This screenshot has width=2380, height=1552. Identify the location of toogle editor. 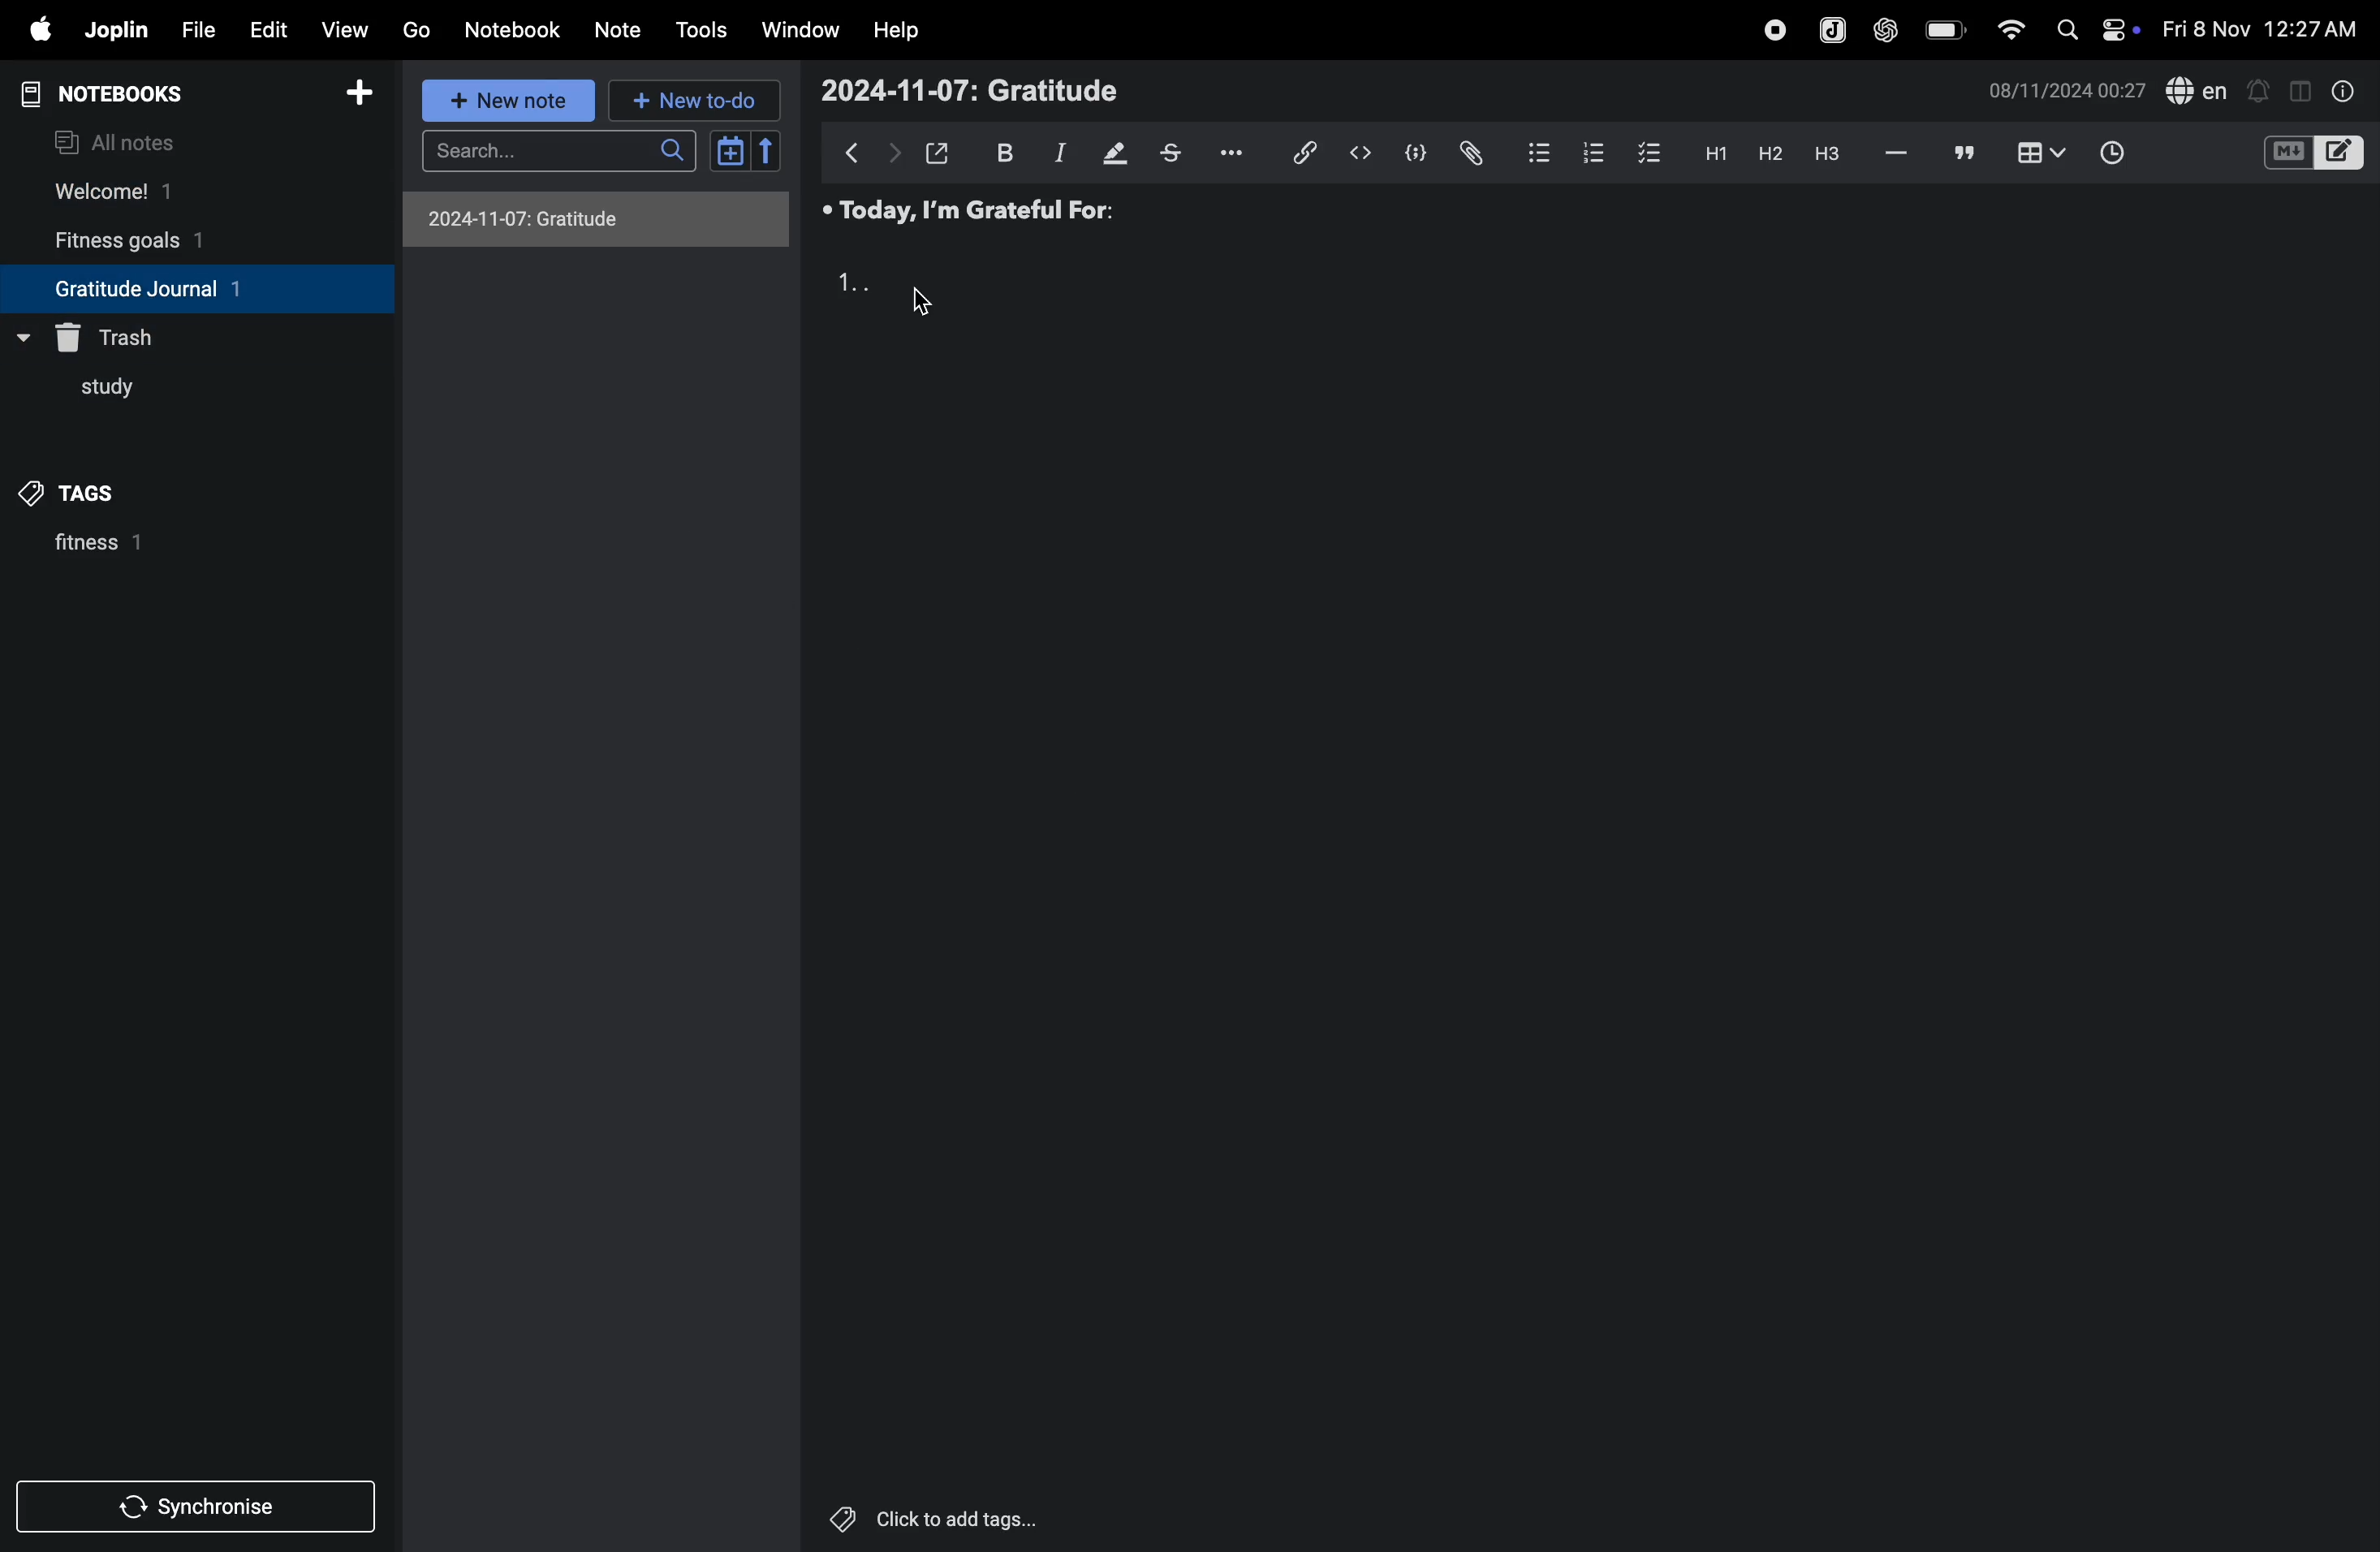
(2314, 156).